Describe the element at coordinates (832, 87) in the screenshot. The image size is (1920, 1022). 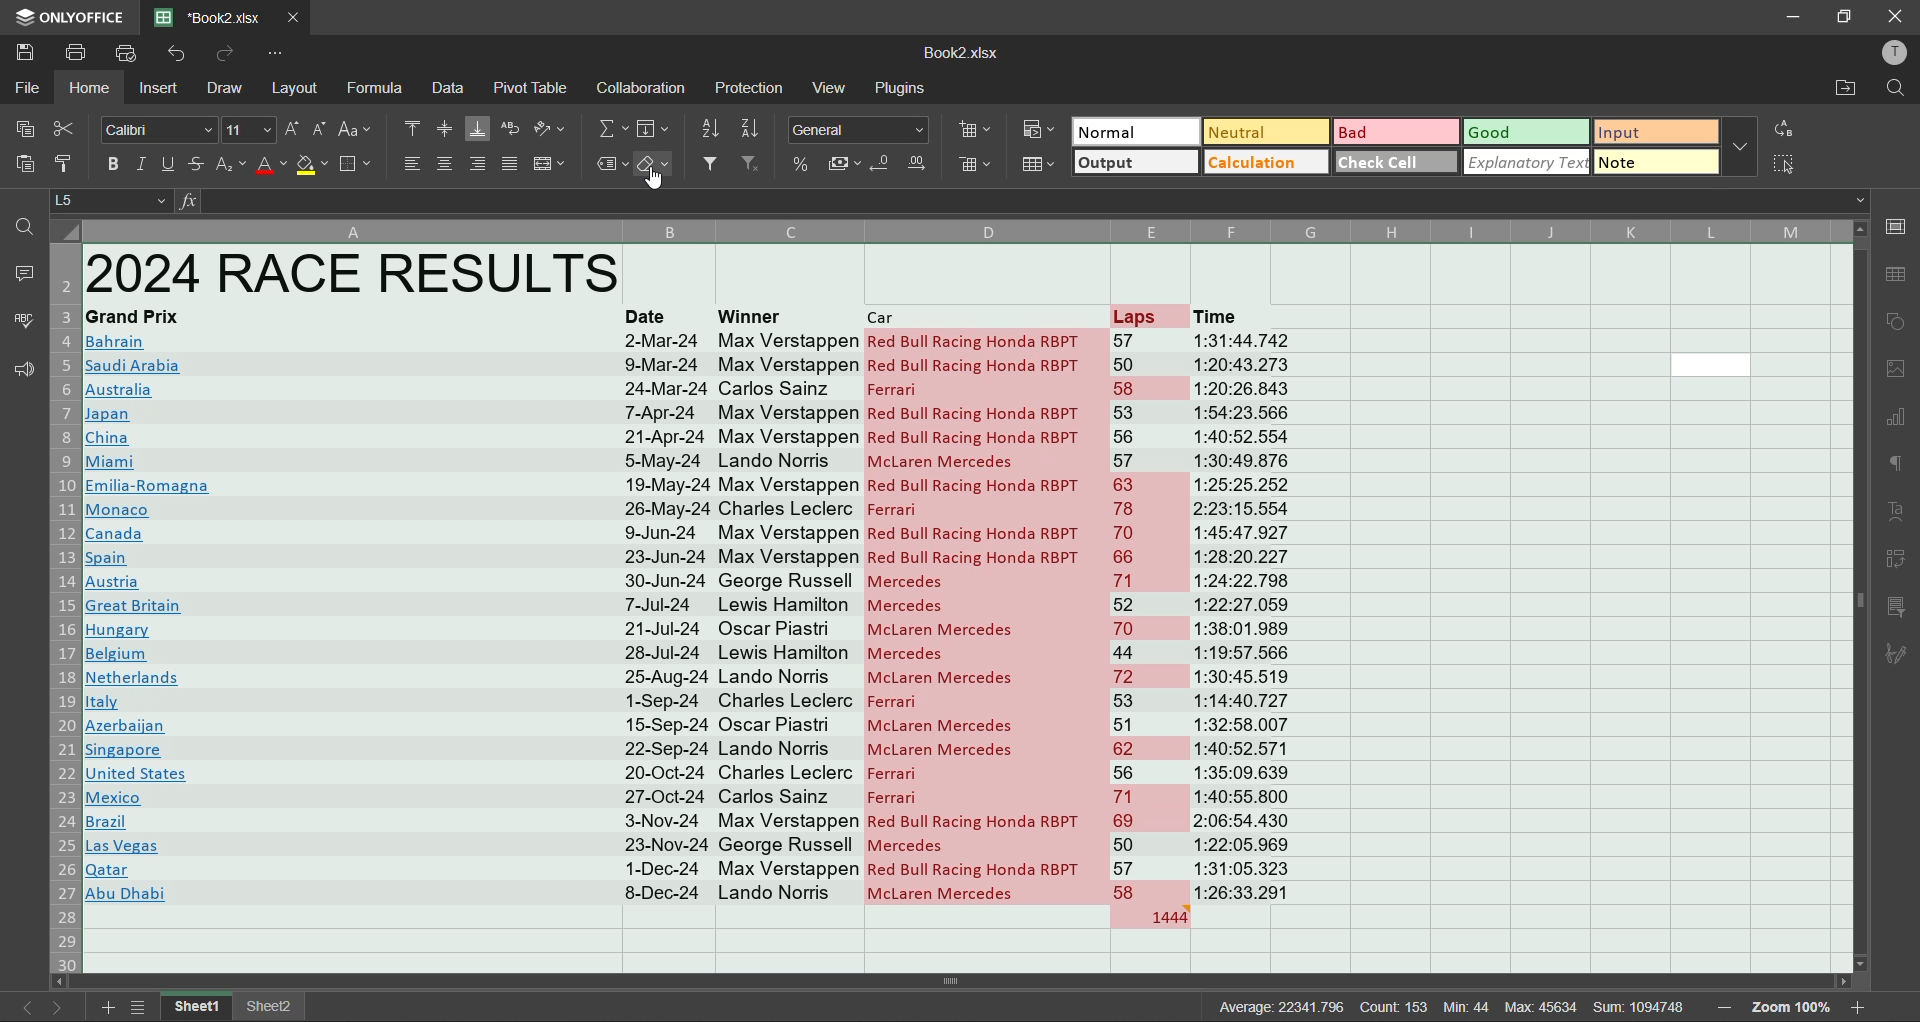
I see `view` at that location.